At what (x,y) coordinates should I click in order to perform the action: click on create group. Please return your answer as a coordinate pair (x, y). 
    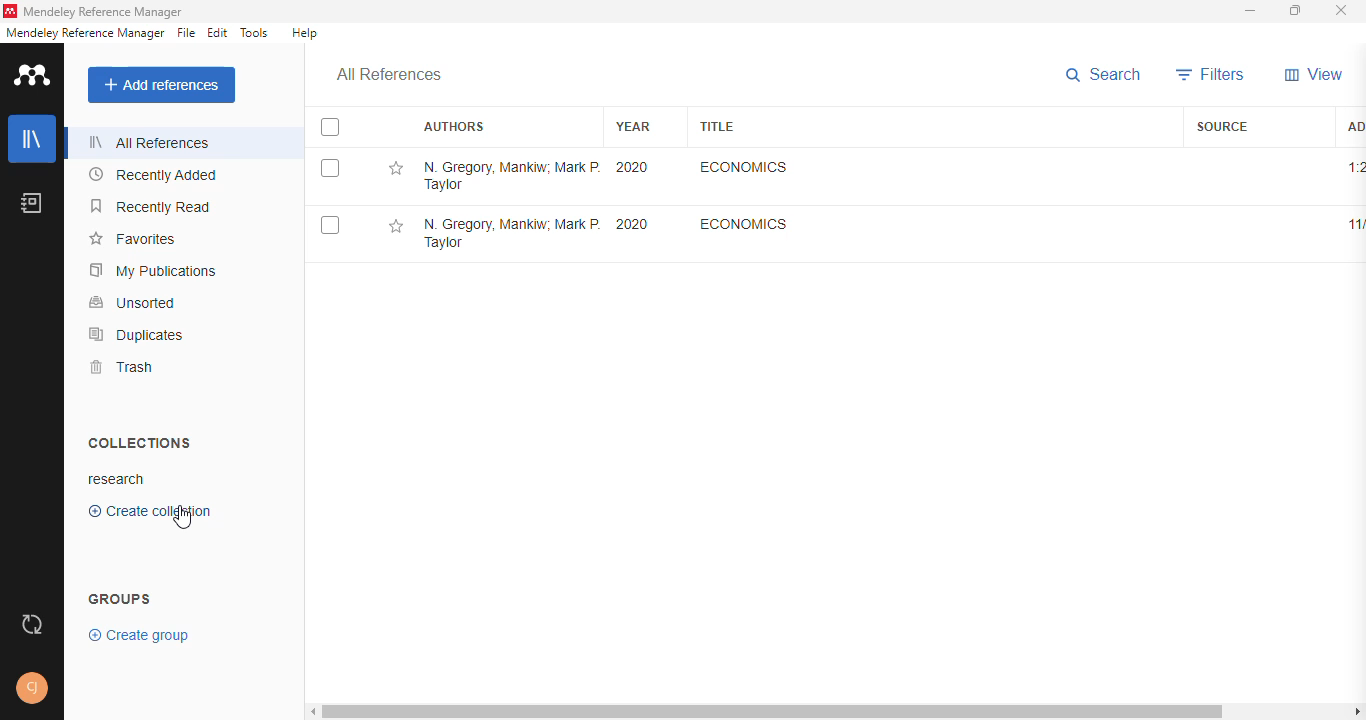
    Looking at the image, I should click on (137, 636).